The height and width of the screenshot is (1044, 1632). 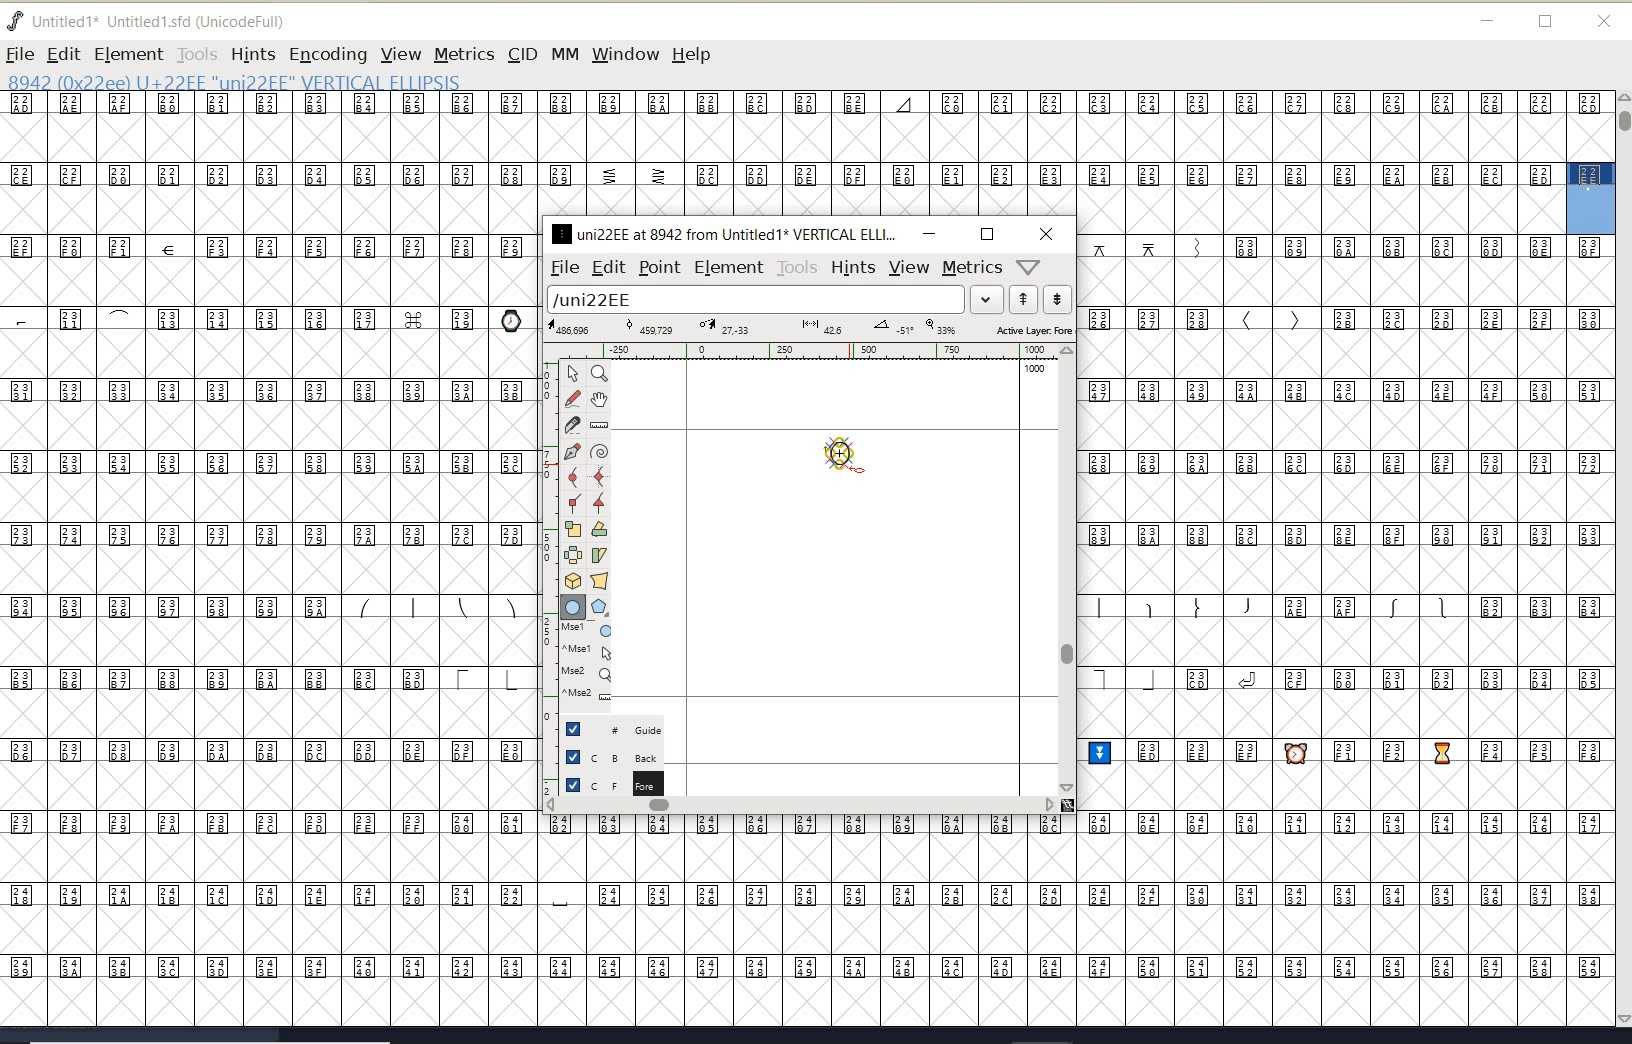 What do you see at coordinates (252, 55) in the screenshot?
I see `HINTS` at bounding box center [252, 55].